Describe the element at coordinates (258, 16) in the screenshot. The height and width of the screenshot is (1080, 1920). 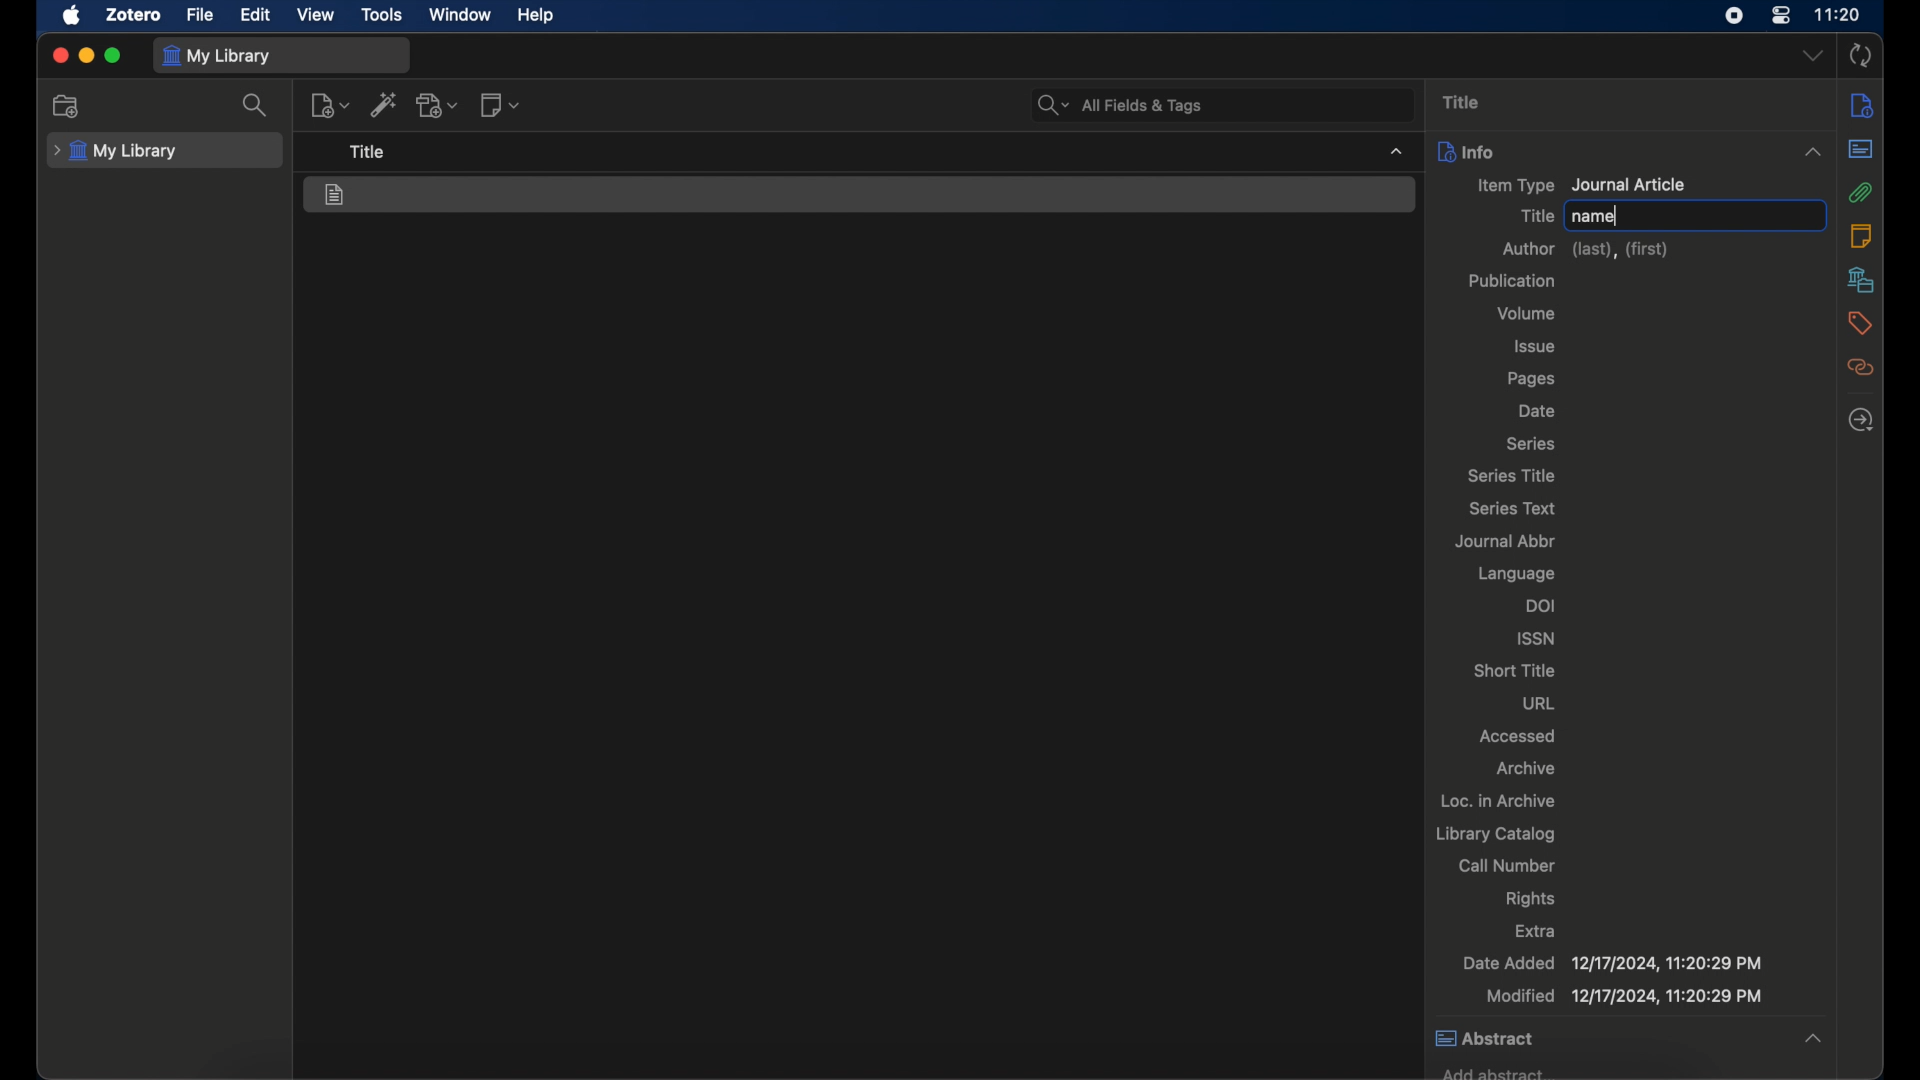
I see `edit` at that location.